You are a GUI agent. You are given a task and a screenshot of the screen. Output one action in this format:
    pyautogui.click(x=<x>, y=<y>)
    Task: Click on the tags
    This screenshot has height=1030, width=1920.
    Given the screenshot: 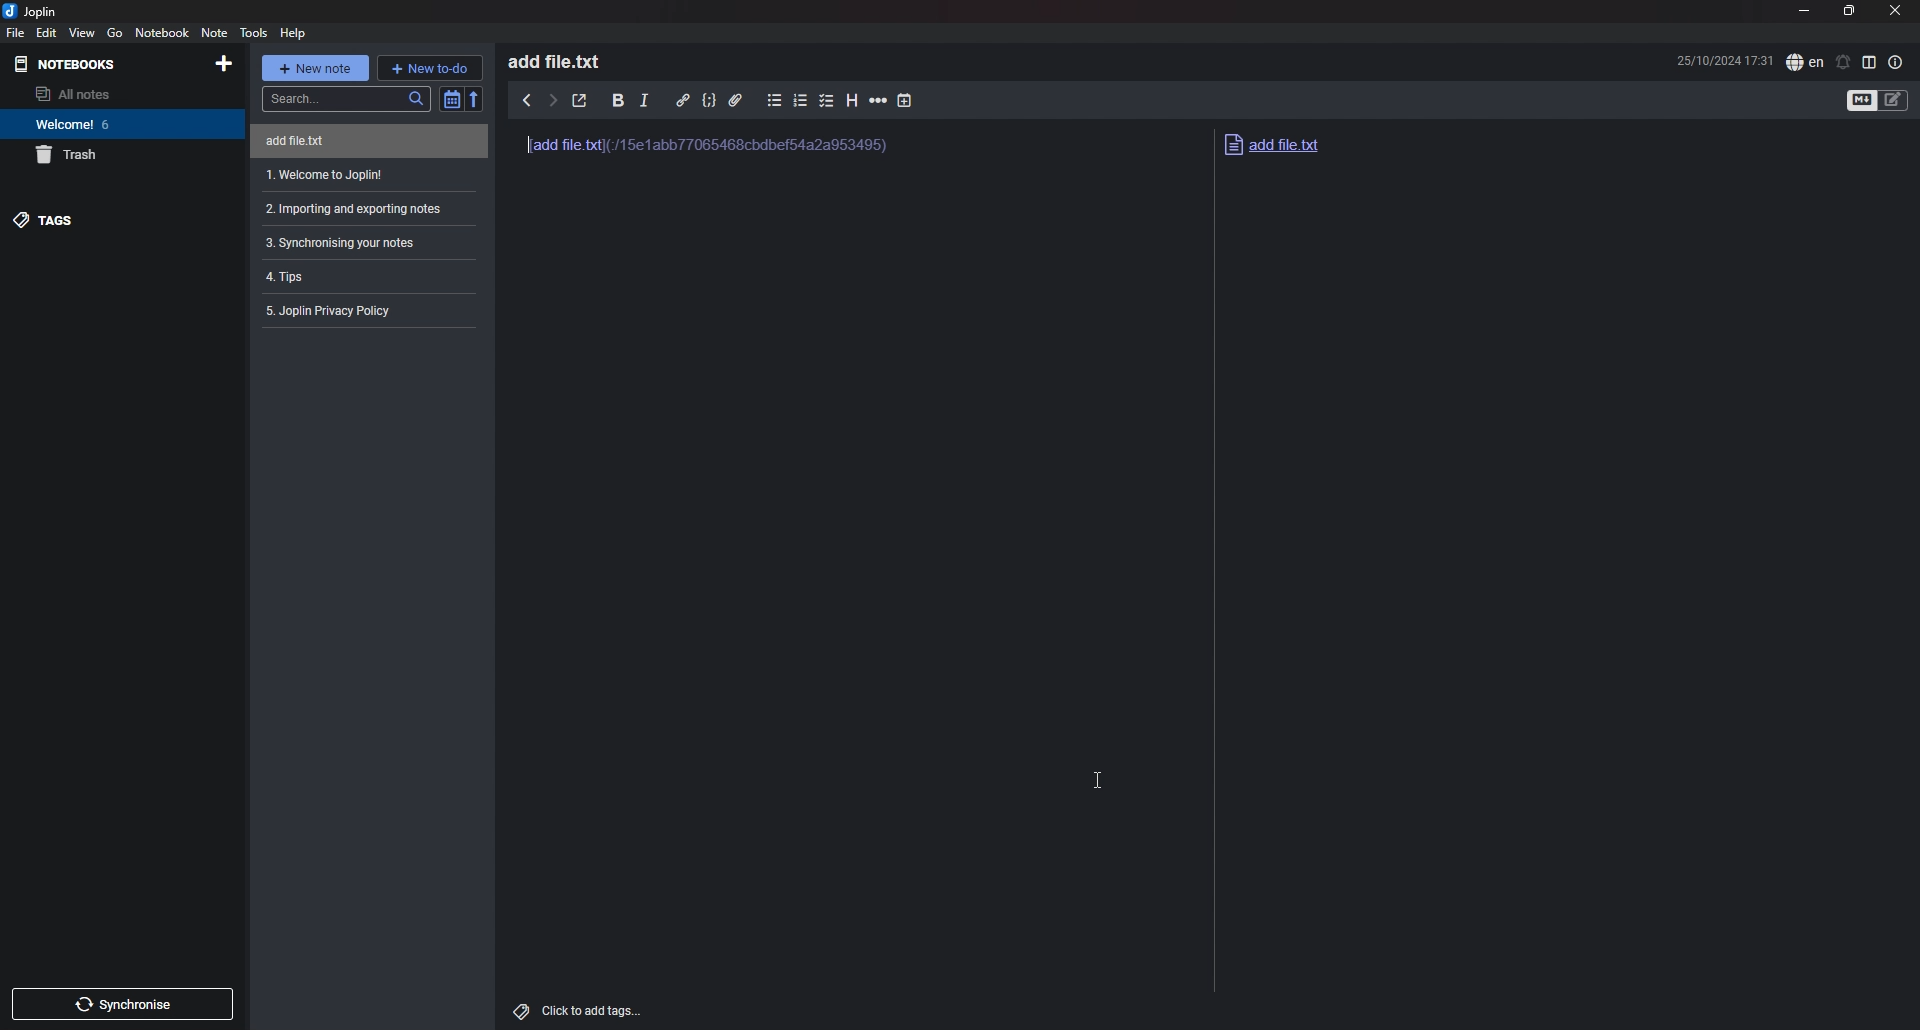 What is the action you would take?
    pyautogui.click(x=108, y=221)
    